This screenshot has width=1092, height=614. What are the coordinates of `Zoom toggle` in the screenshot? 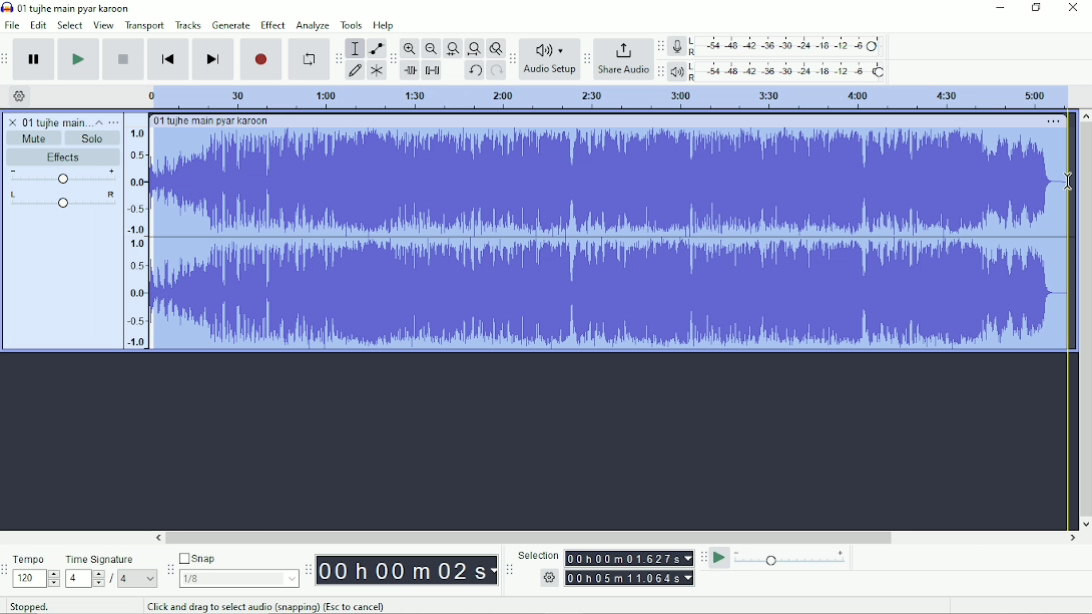 It's located at (494, 48).